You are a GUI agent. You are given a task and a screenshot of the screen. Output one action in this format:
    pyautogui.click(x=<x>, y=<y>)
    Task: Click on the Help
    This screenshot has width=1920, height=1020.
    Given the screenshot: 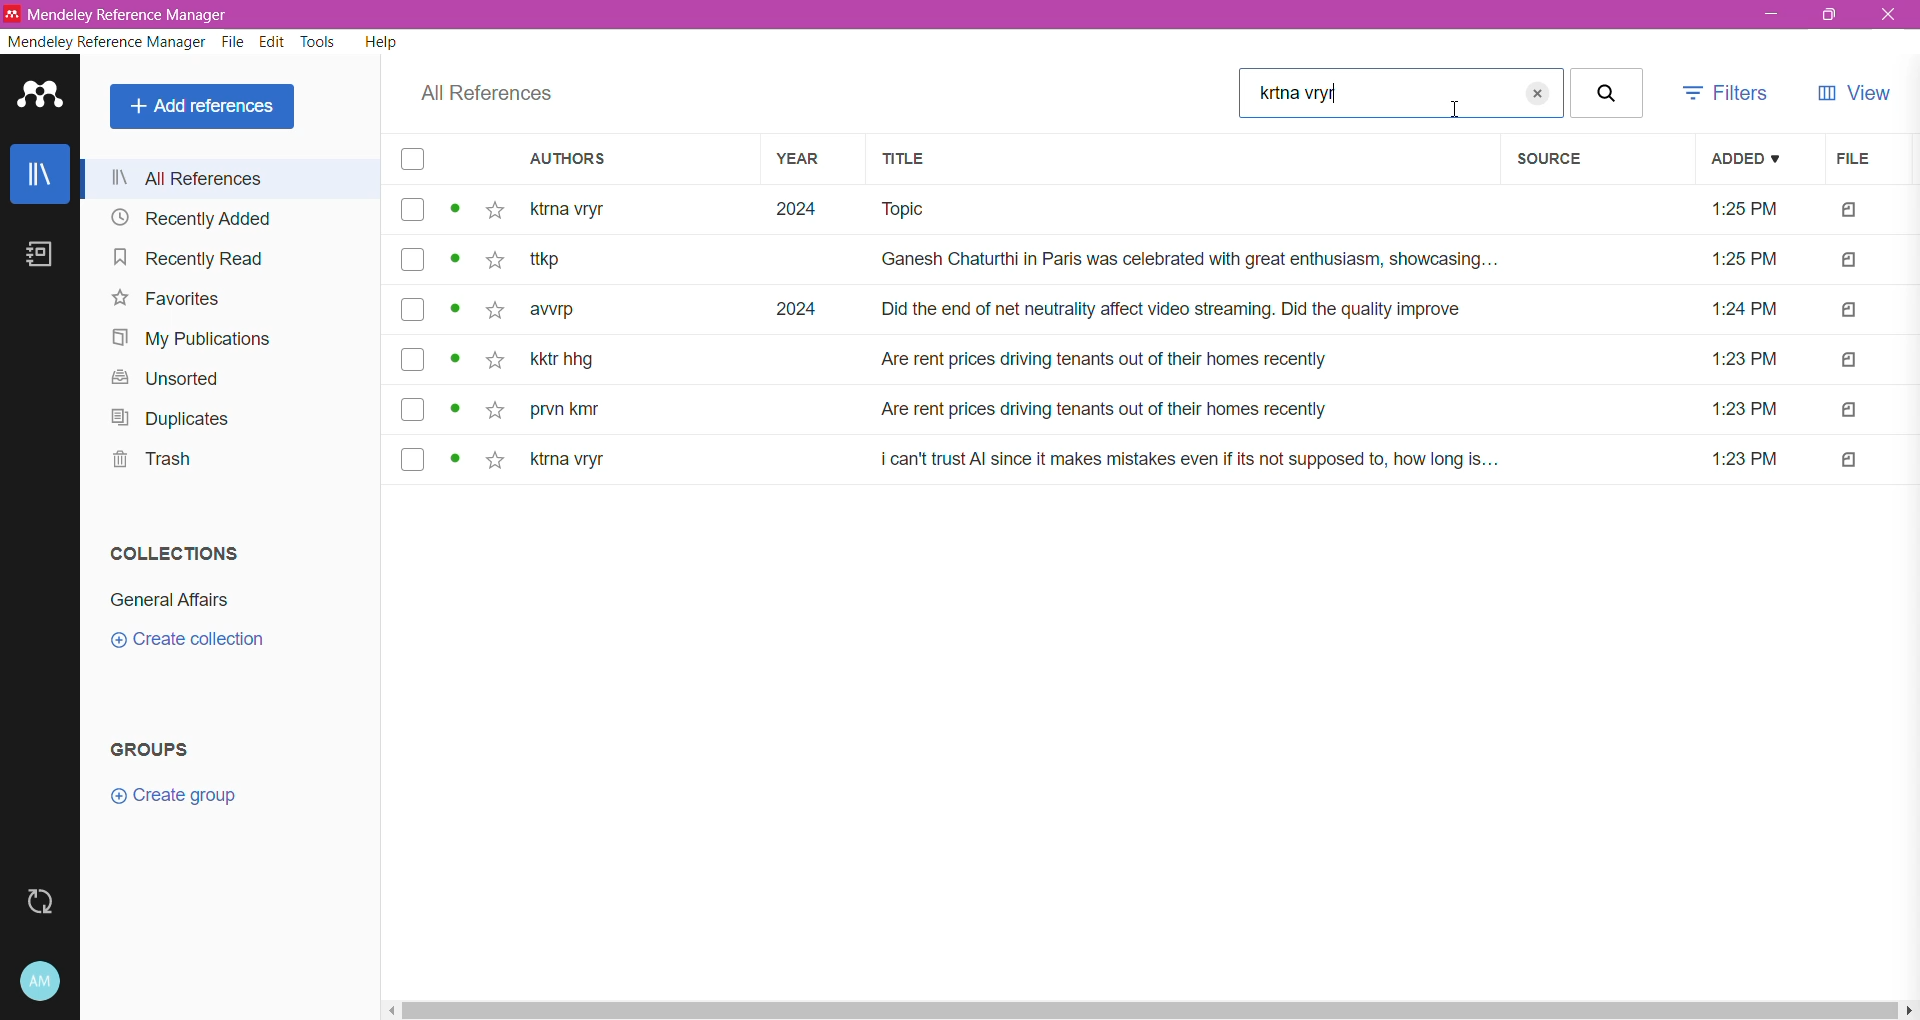 What is the action you would take?
    pyautogui.click(x=380, y=44)
    